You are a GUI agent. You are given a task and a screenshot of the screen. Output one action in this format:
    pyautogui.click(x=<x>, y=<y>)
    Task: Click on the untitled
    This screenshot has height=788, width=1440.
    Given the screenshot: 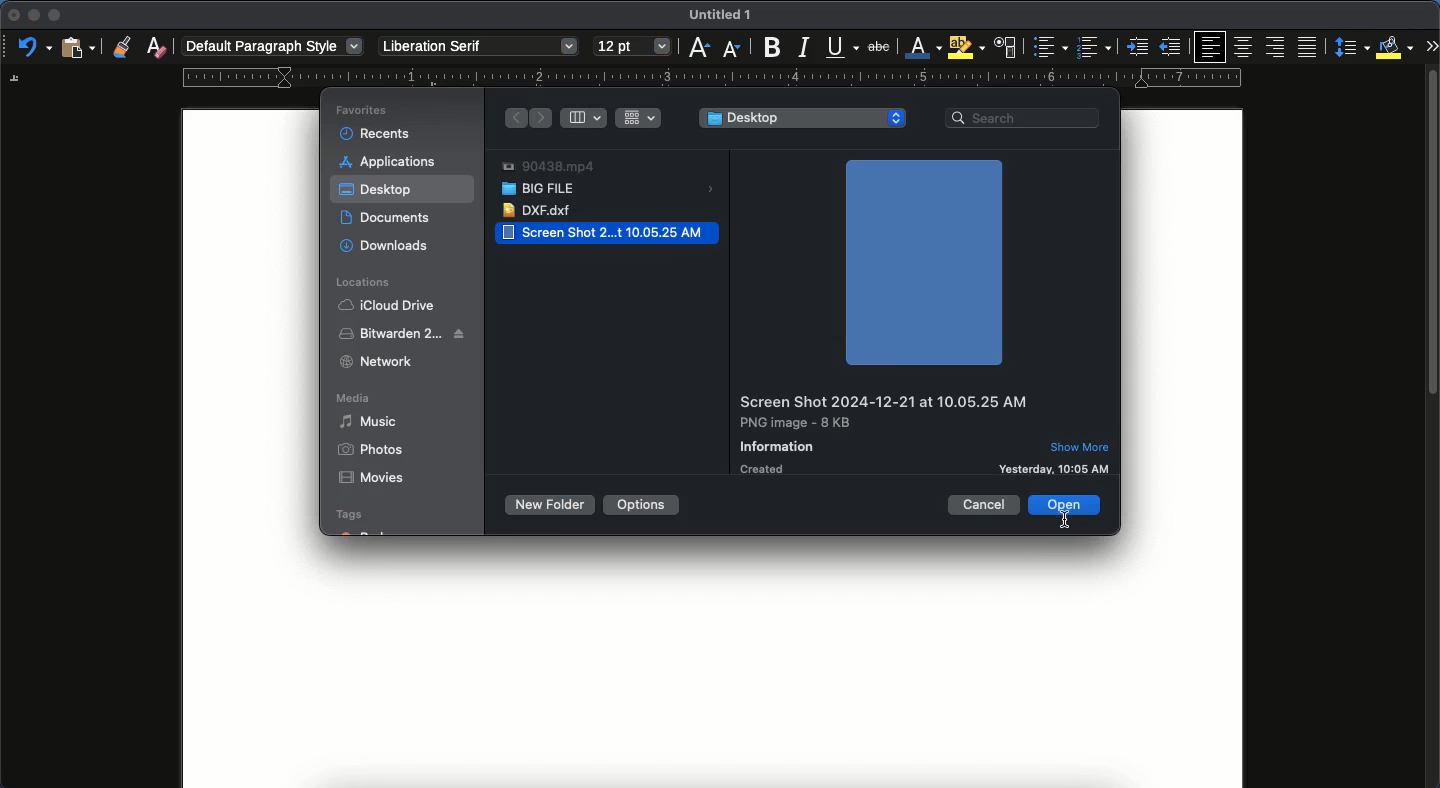 What is the action you would take?
    pyautogui.click(x=716, y=16)
    